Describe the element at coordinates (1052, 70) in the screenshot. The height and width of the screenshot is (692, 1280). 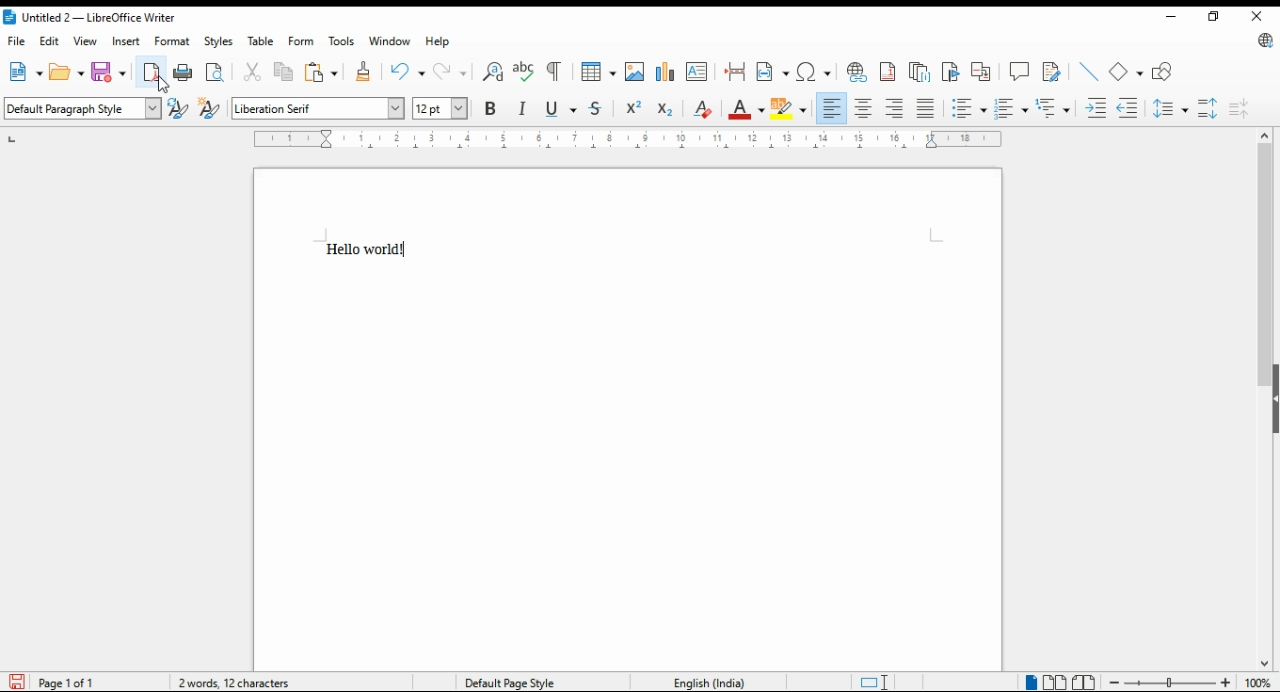
I see `show track changes functions` at that location.